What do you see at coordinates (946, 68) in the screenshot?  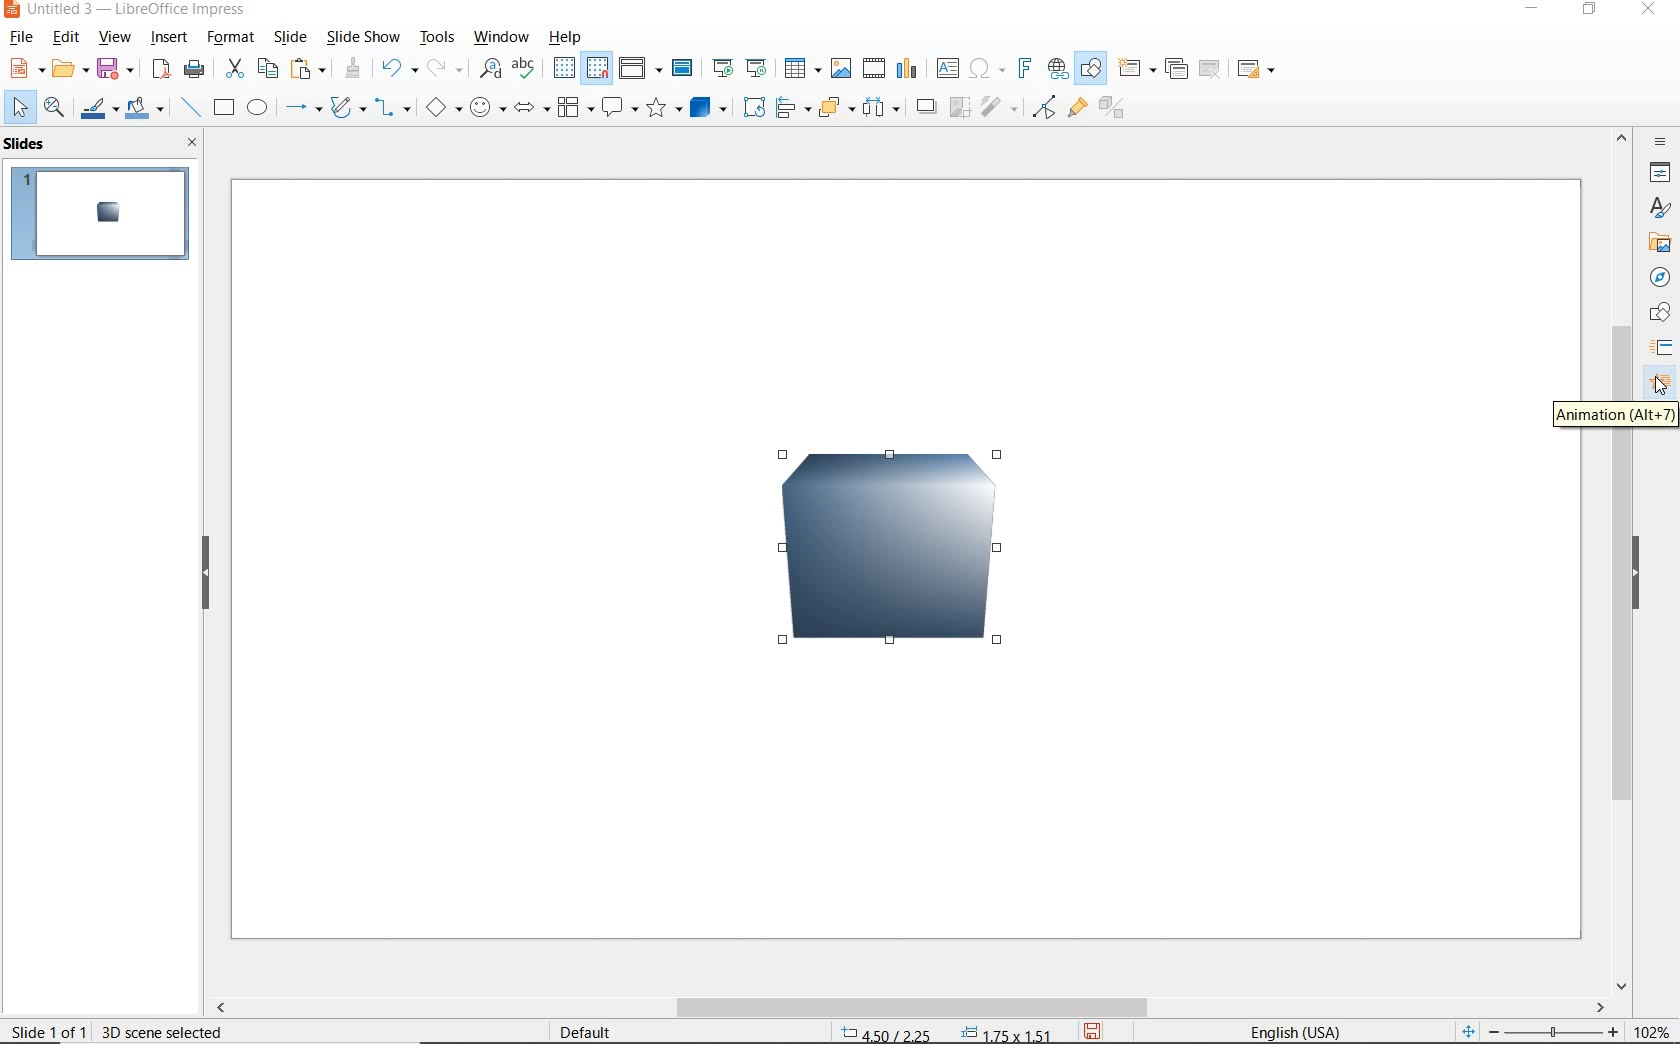 I see `insert text box` at bounding box center [946, 68].